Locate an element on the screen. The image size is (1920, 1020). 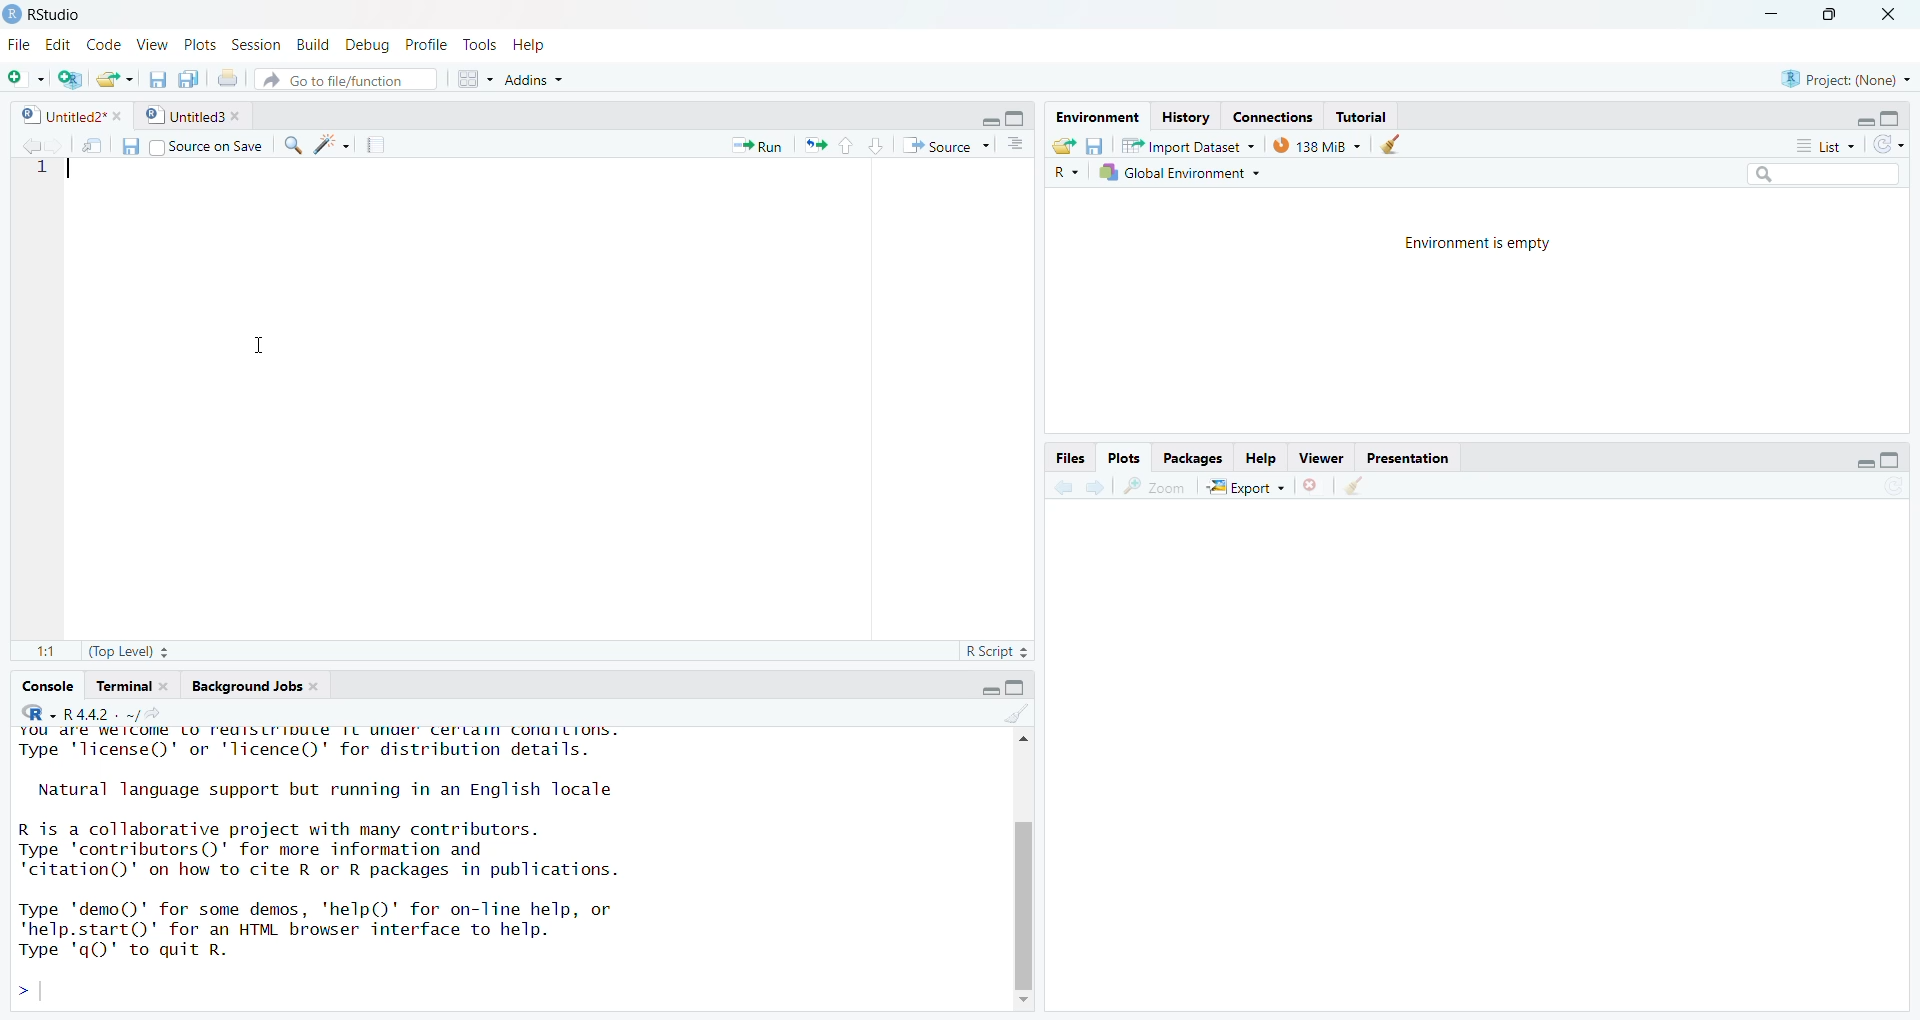
save documents is located at coordinates (189, 75).